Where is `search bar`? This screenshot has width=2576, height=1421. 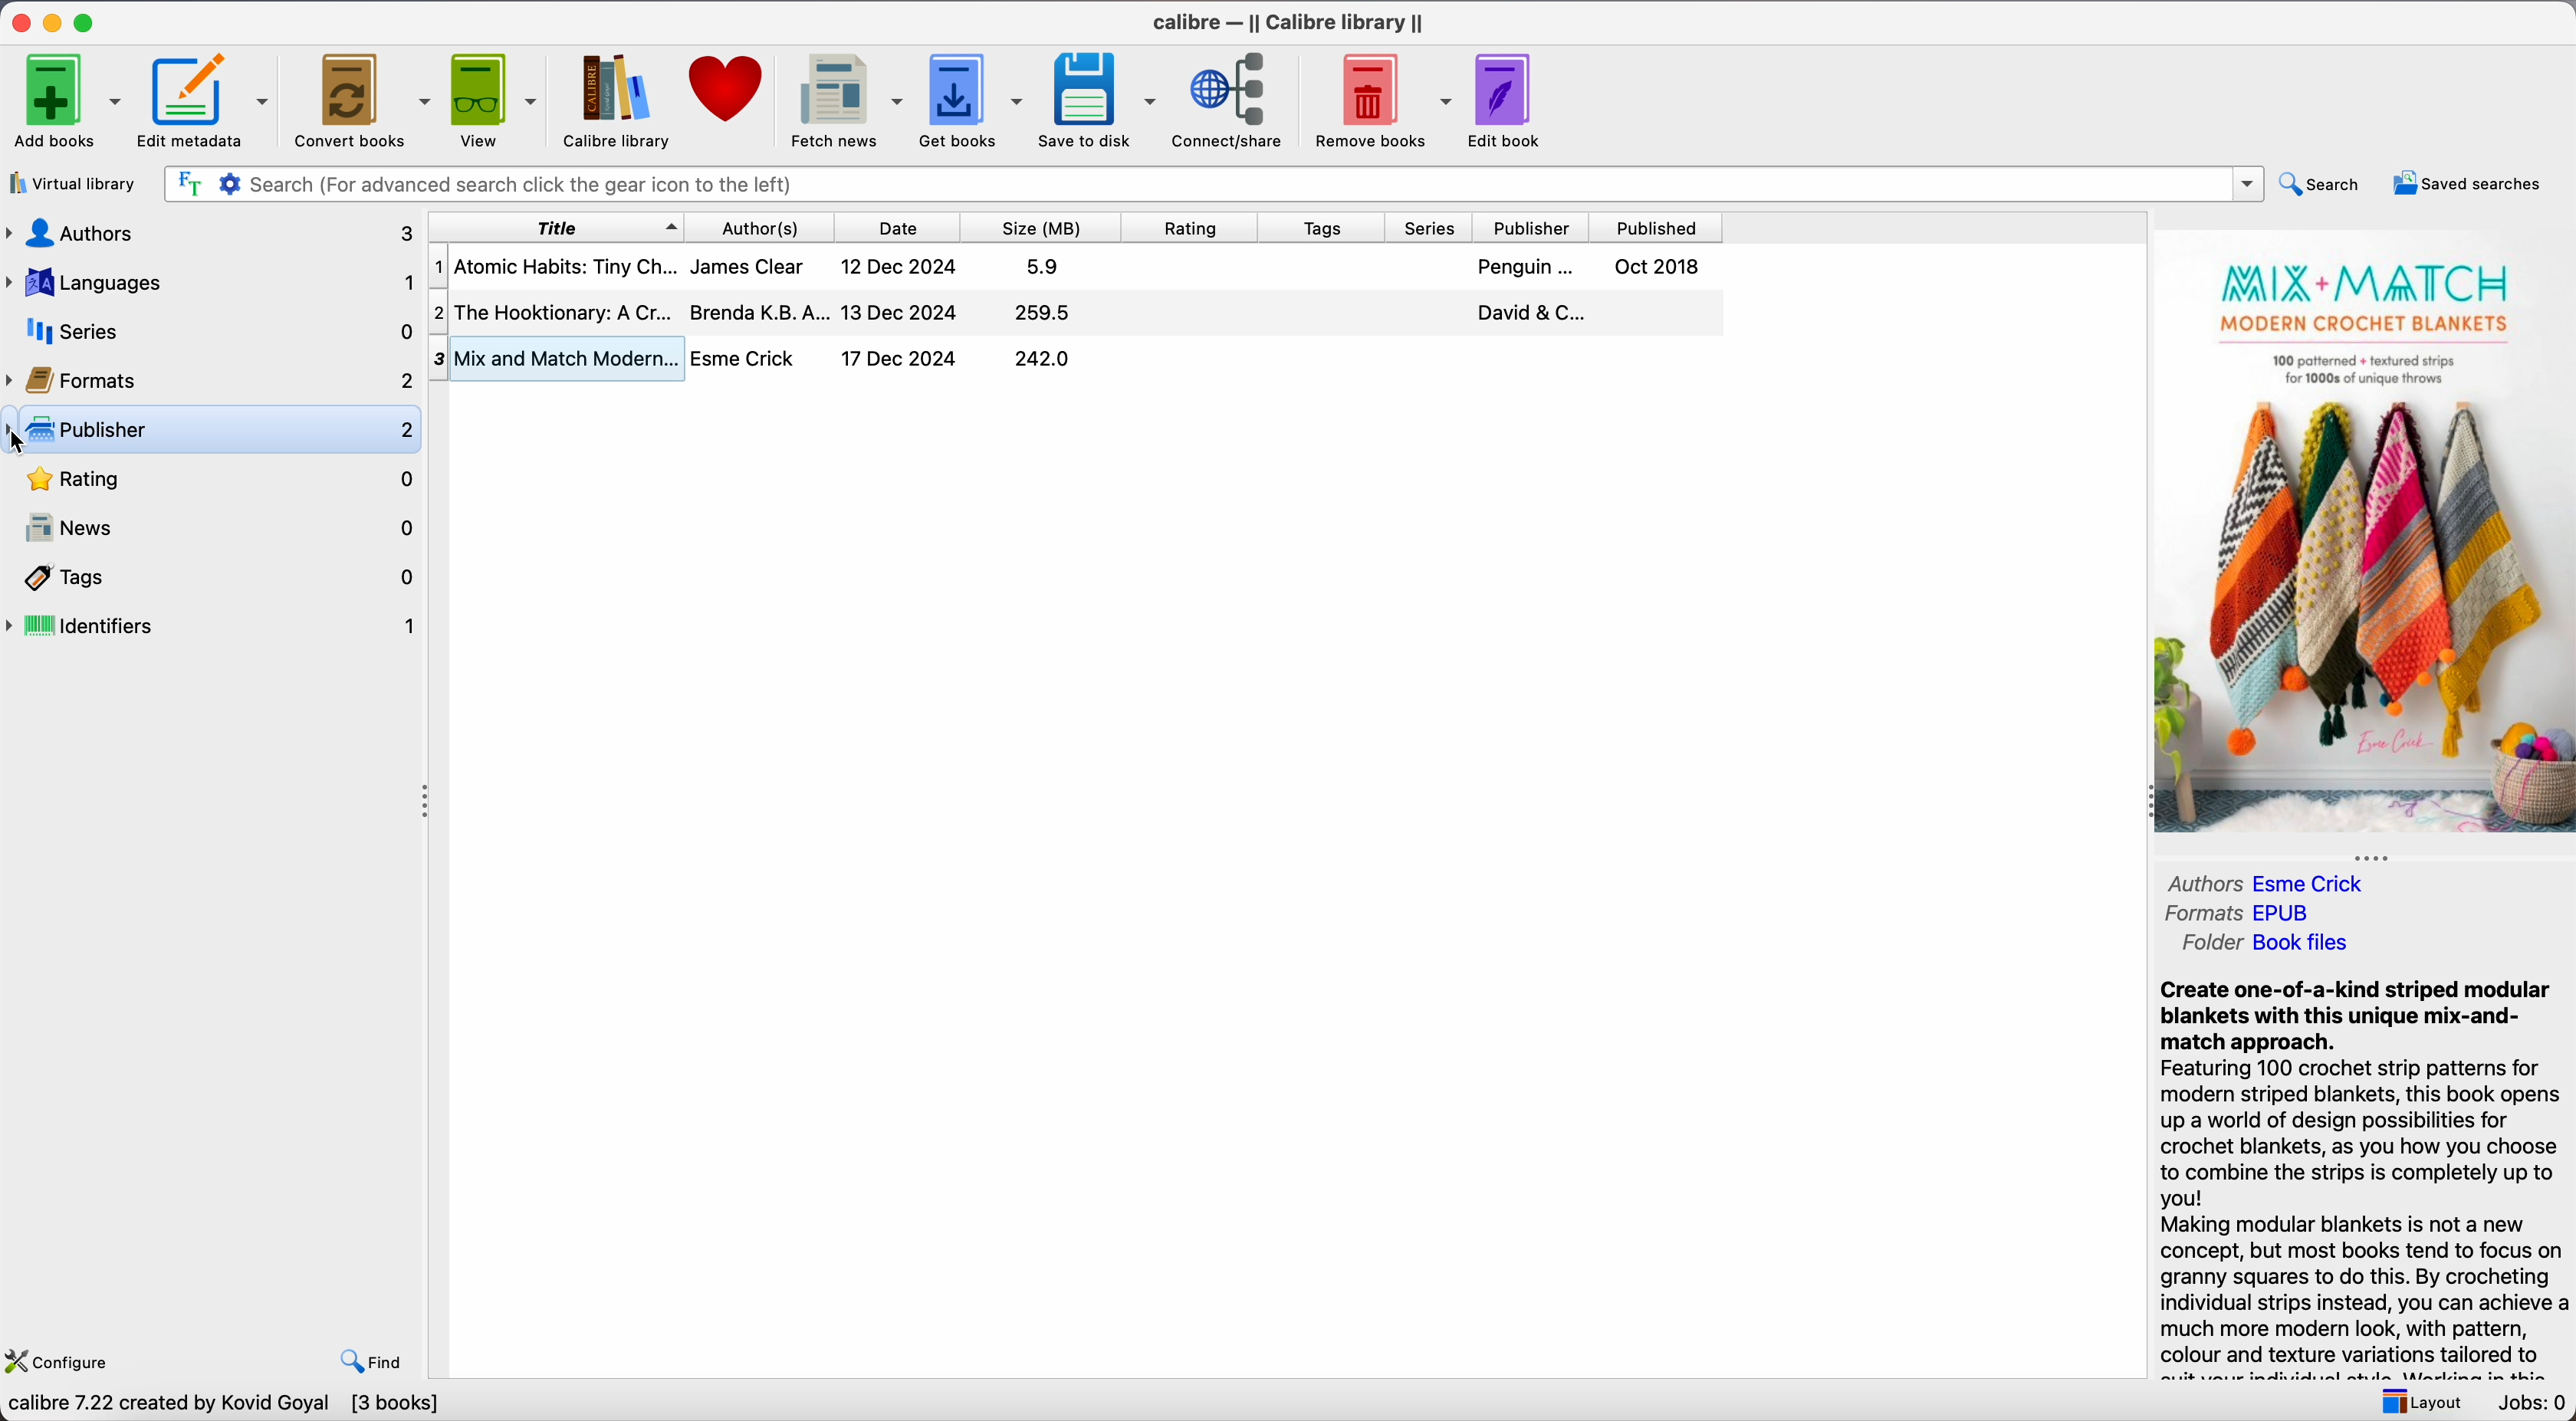 search bar is located at coordinates (1211, 184).